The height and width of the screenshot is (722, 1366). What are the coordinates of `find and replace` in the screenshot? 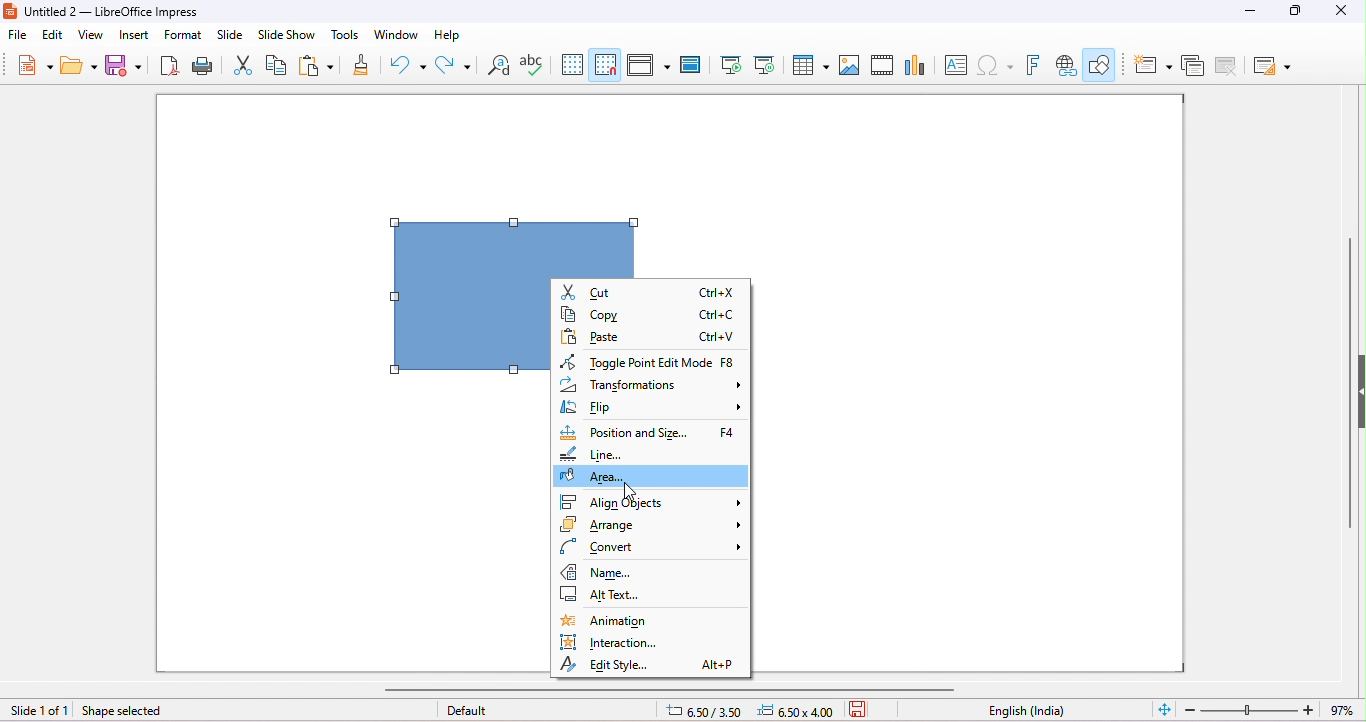 It's located at (500, 65).